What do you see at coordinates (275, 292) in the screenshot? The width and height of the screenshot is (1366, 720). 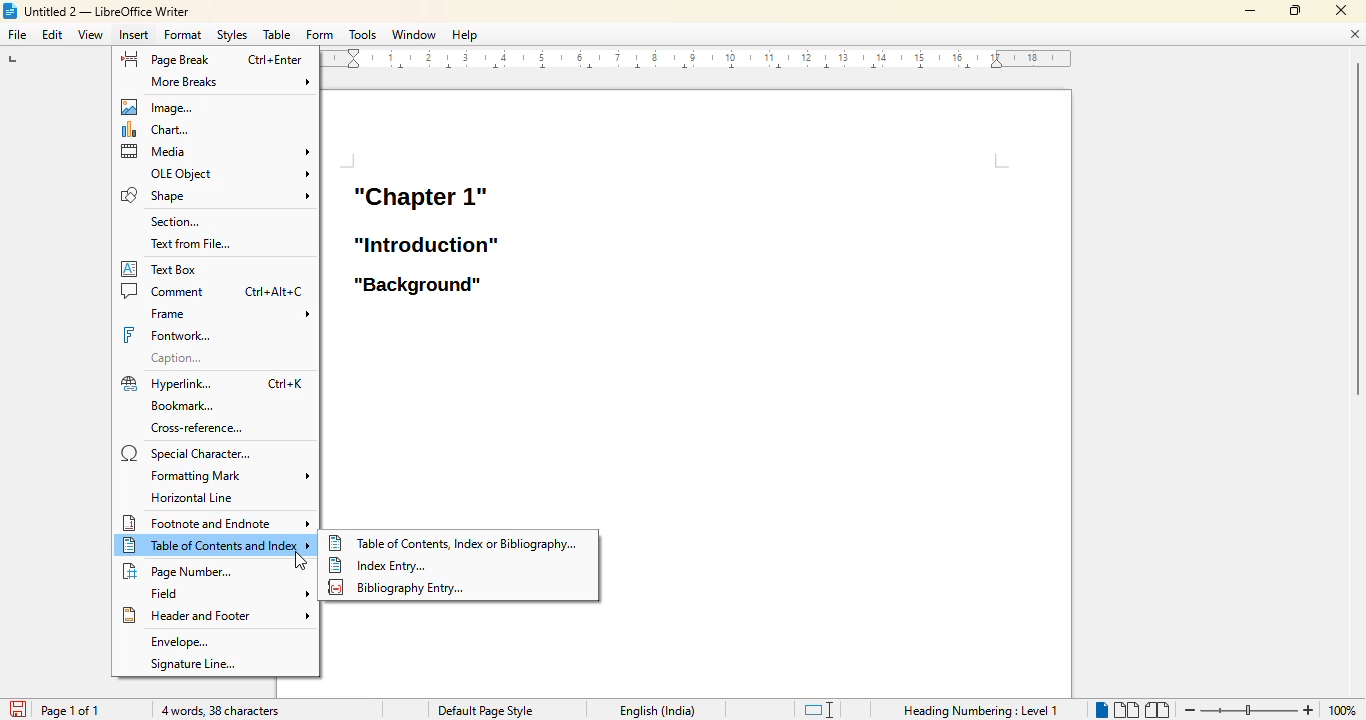 I see `shortcut for comment` at bounding box center [275, 292].